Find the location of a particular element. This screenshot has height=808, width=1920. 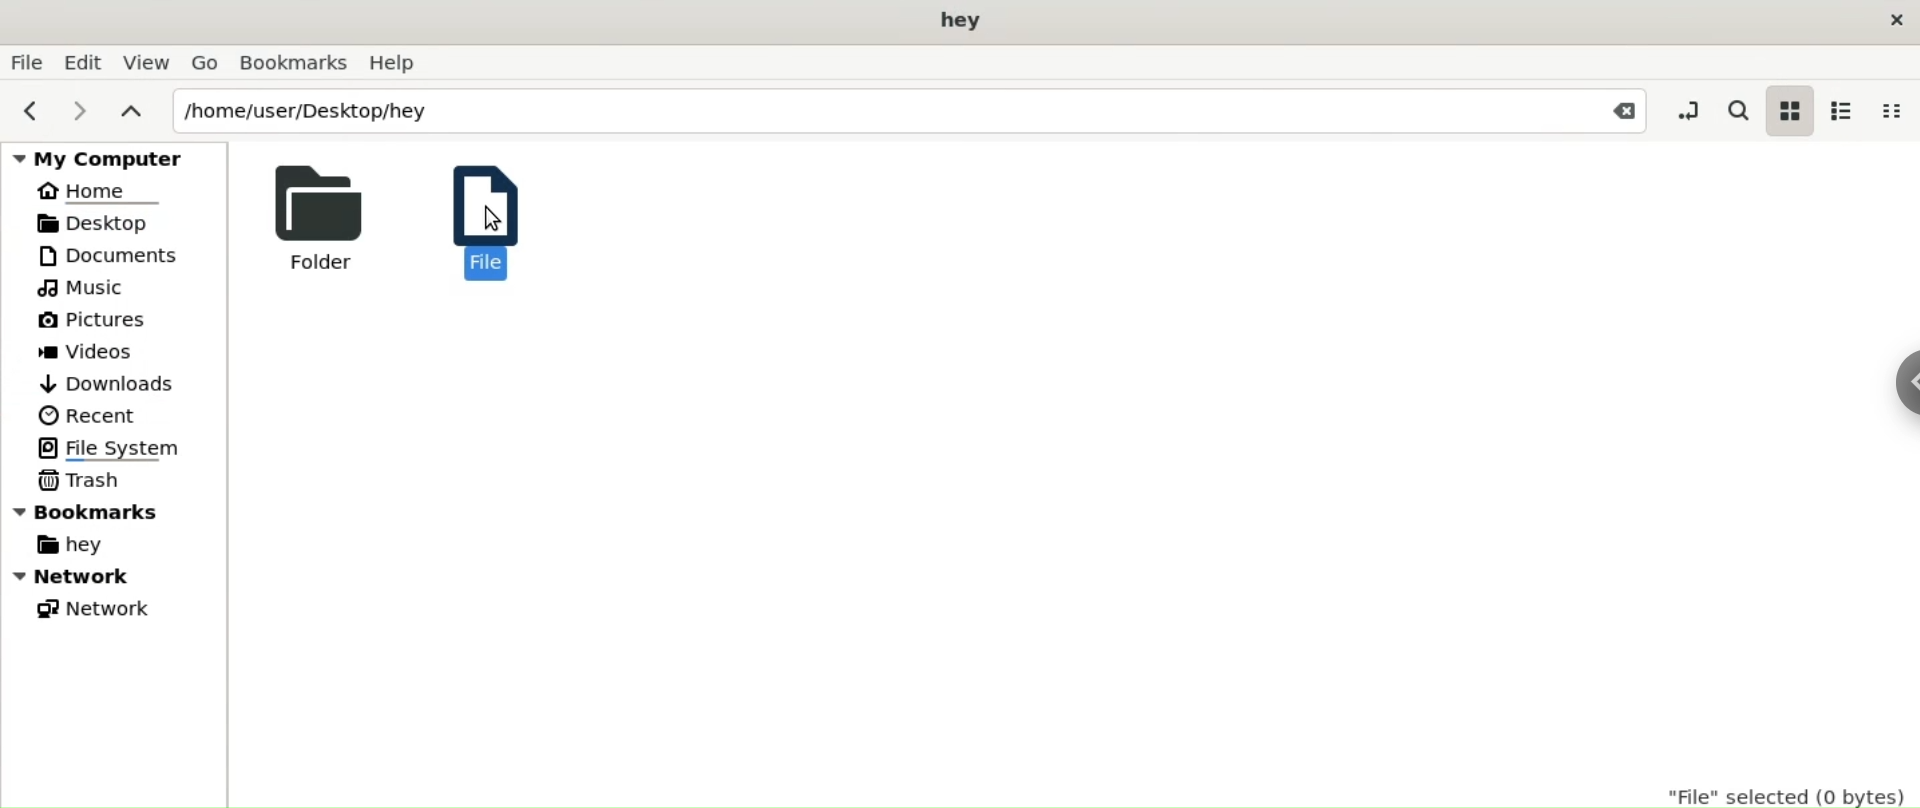

bookmarks is located at coordinates (116, 511).